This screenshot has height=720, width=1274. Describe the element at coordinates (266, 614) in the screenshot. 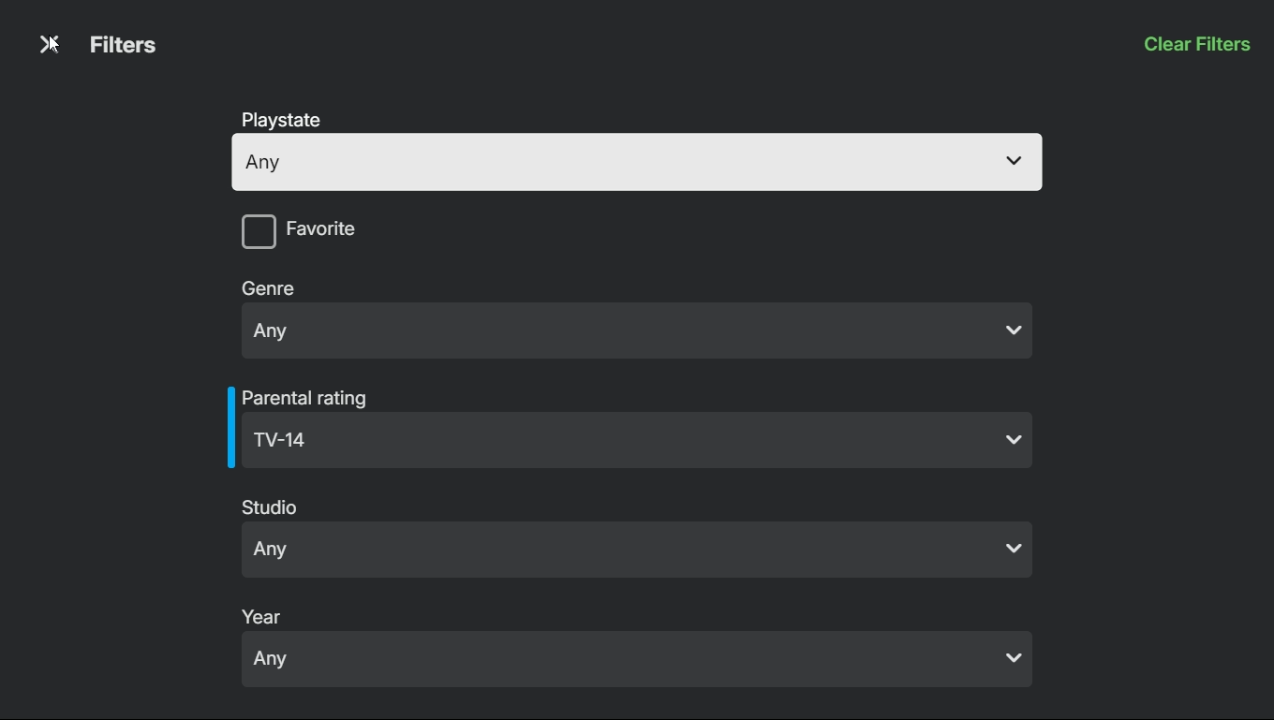

I see `year` at that location.